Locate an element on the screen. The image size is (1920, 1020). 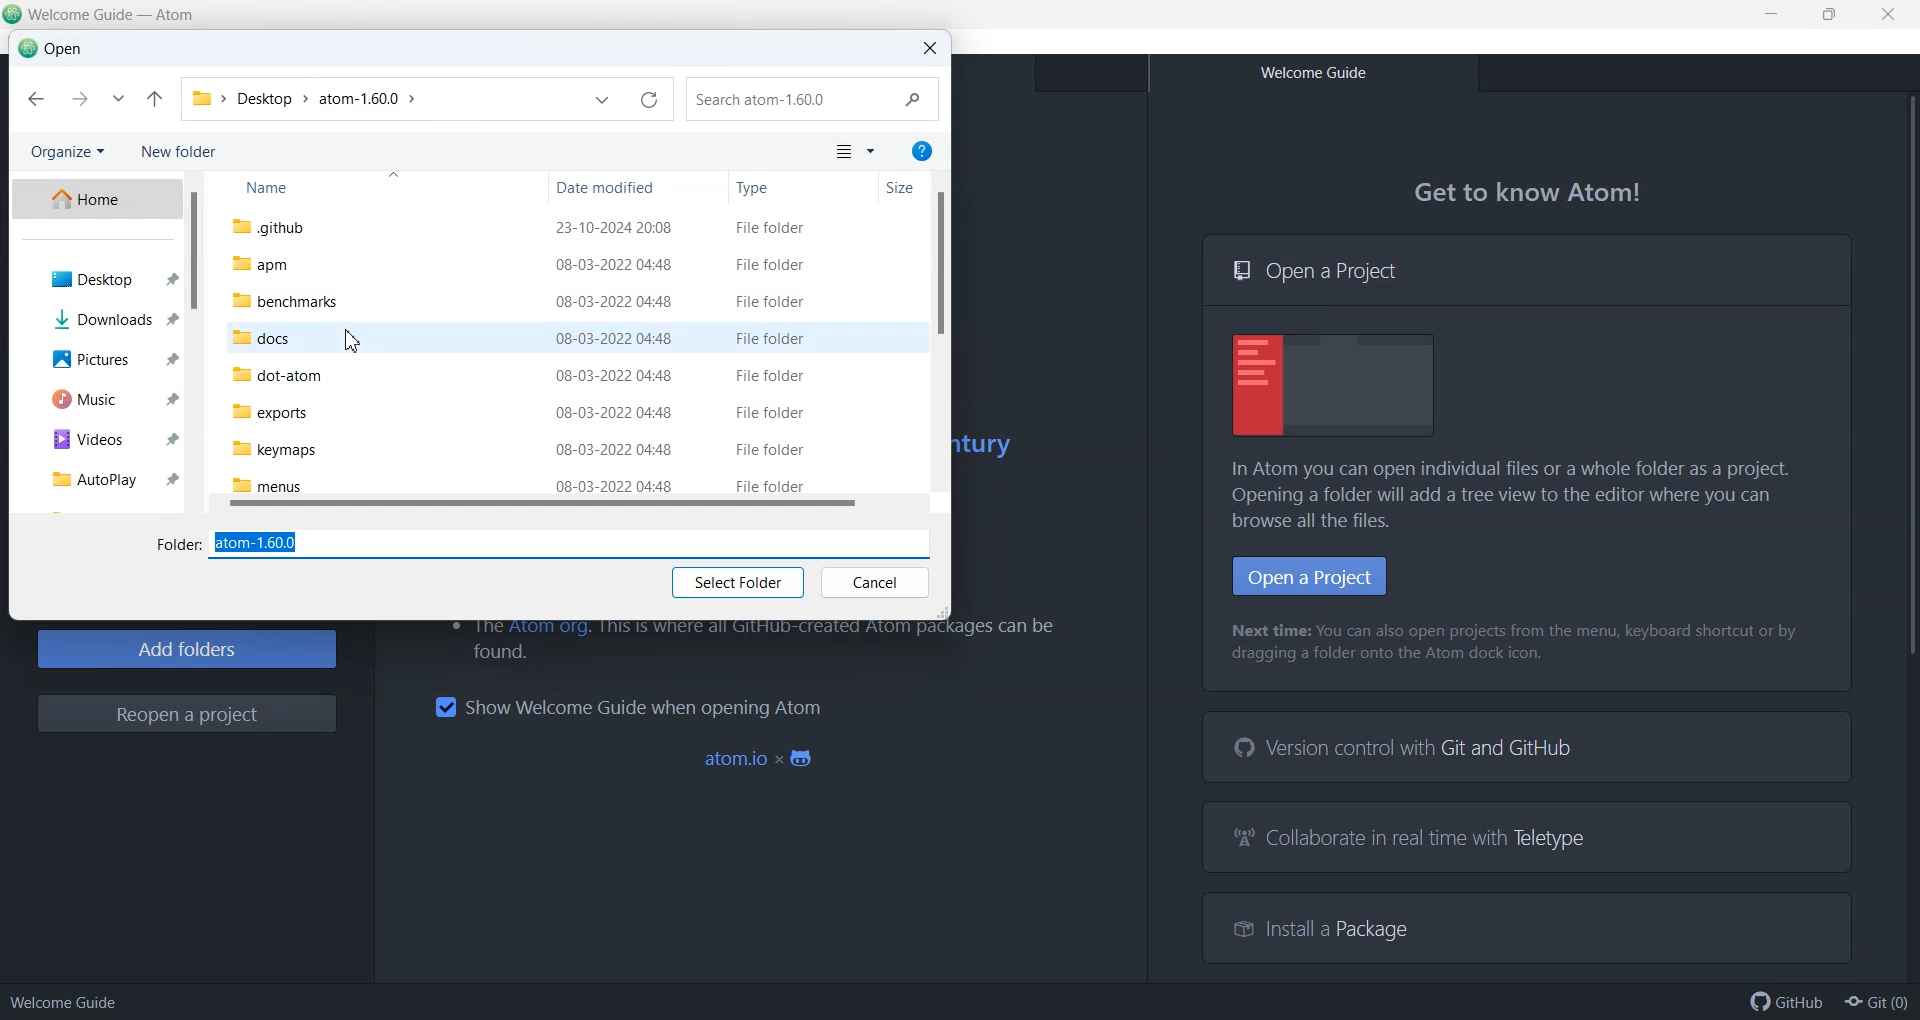
Organize is located at coordinates (66, 153).